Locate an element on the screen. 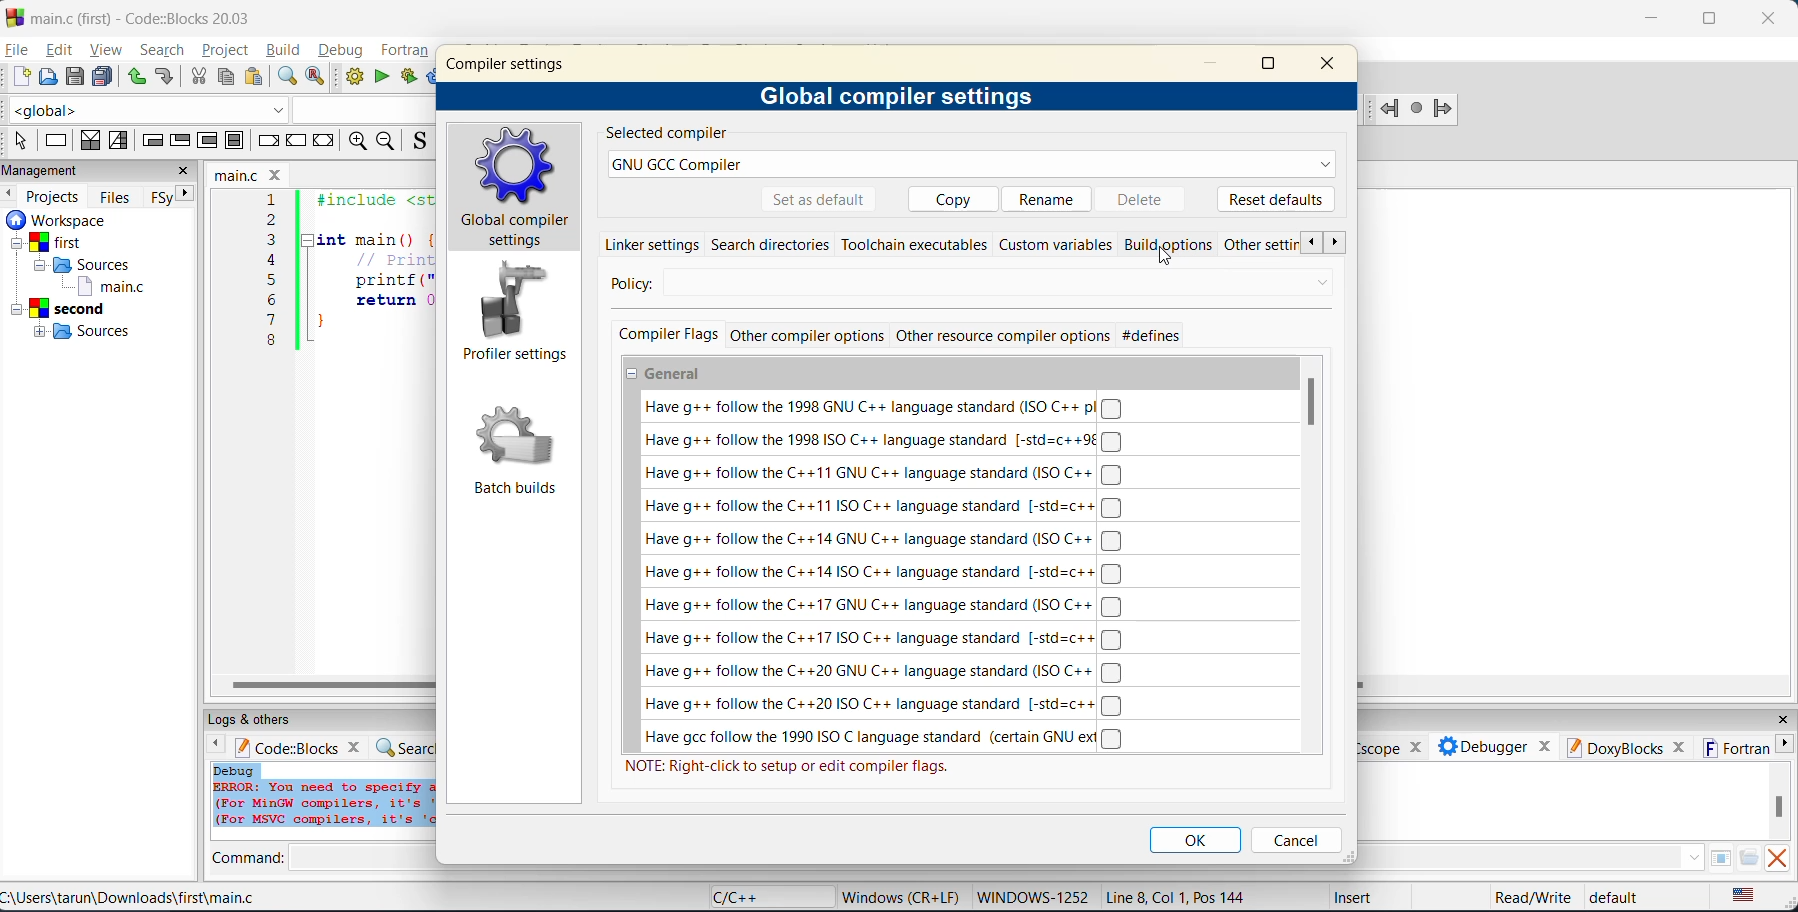 The height and width of the screenshot is (912, 1798). file is located at coordinates (18, 50).